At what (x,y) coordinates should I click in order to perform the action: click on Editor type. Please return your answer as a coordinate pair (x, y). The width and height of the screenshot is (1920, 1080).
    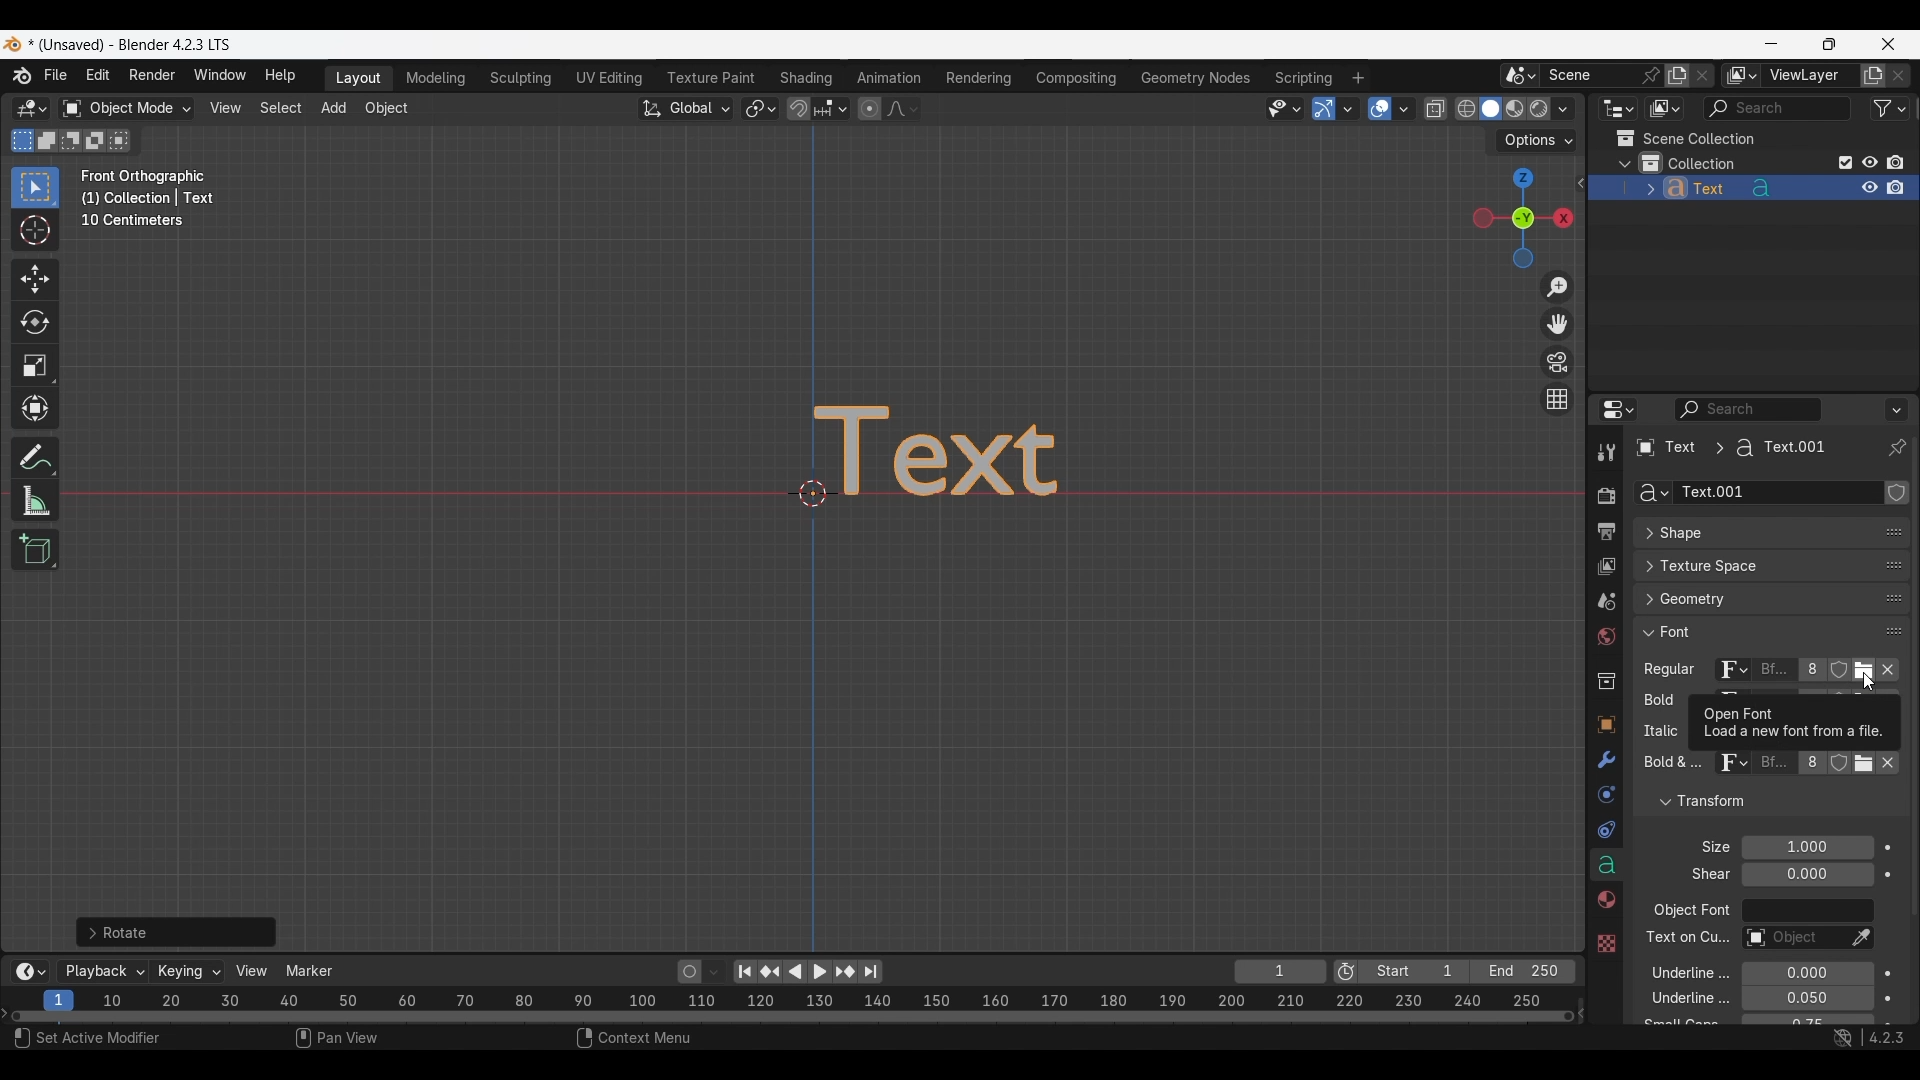
    Looking at the image, I should click on (1618, 108).